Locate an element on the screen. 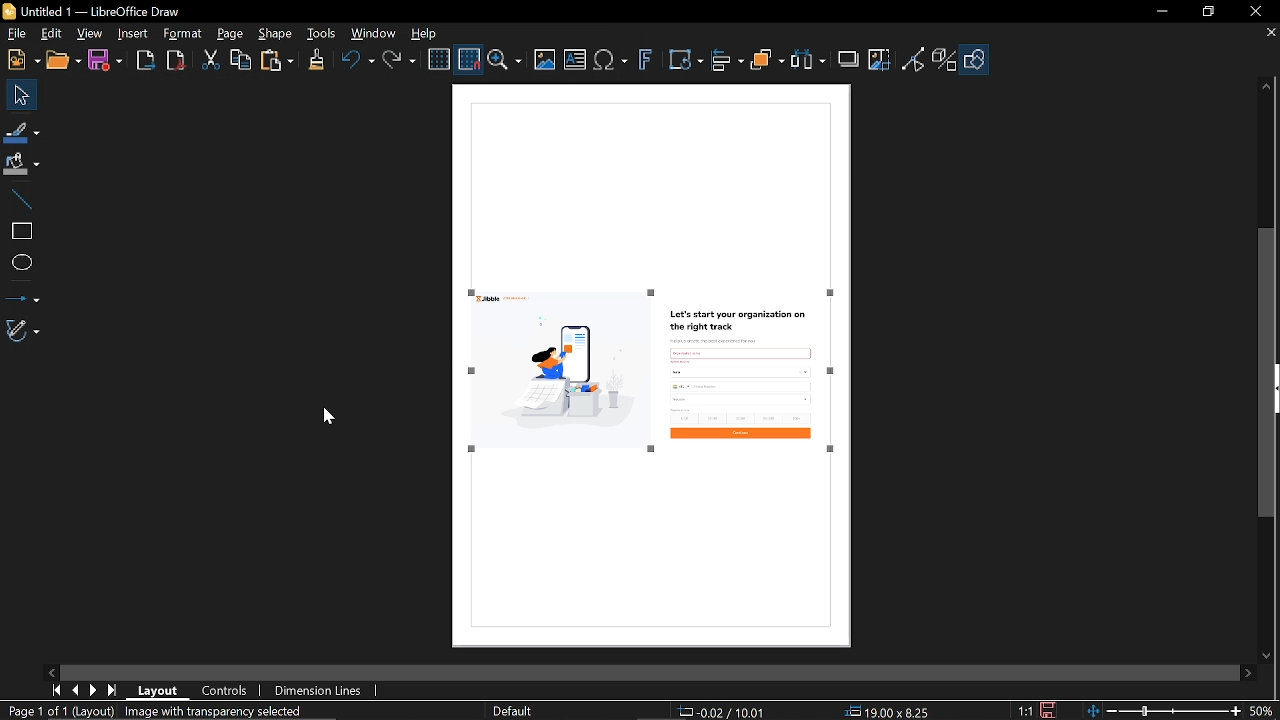  Toggle extrusion is located at coordinates (943, 60).